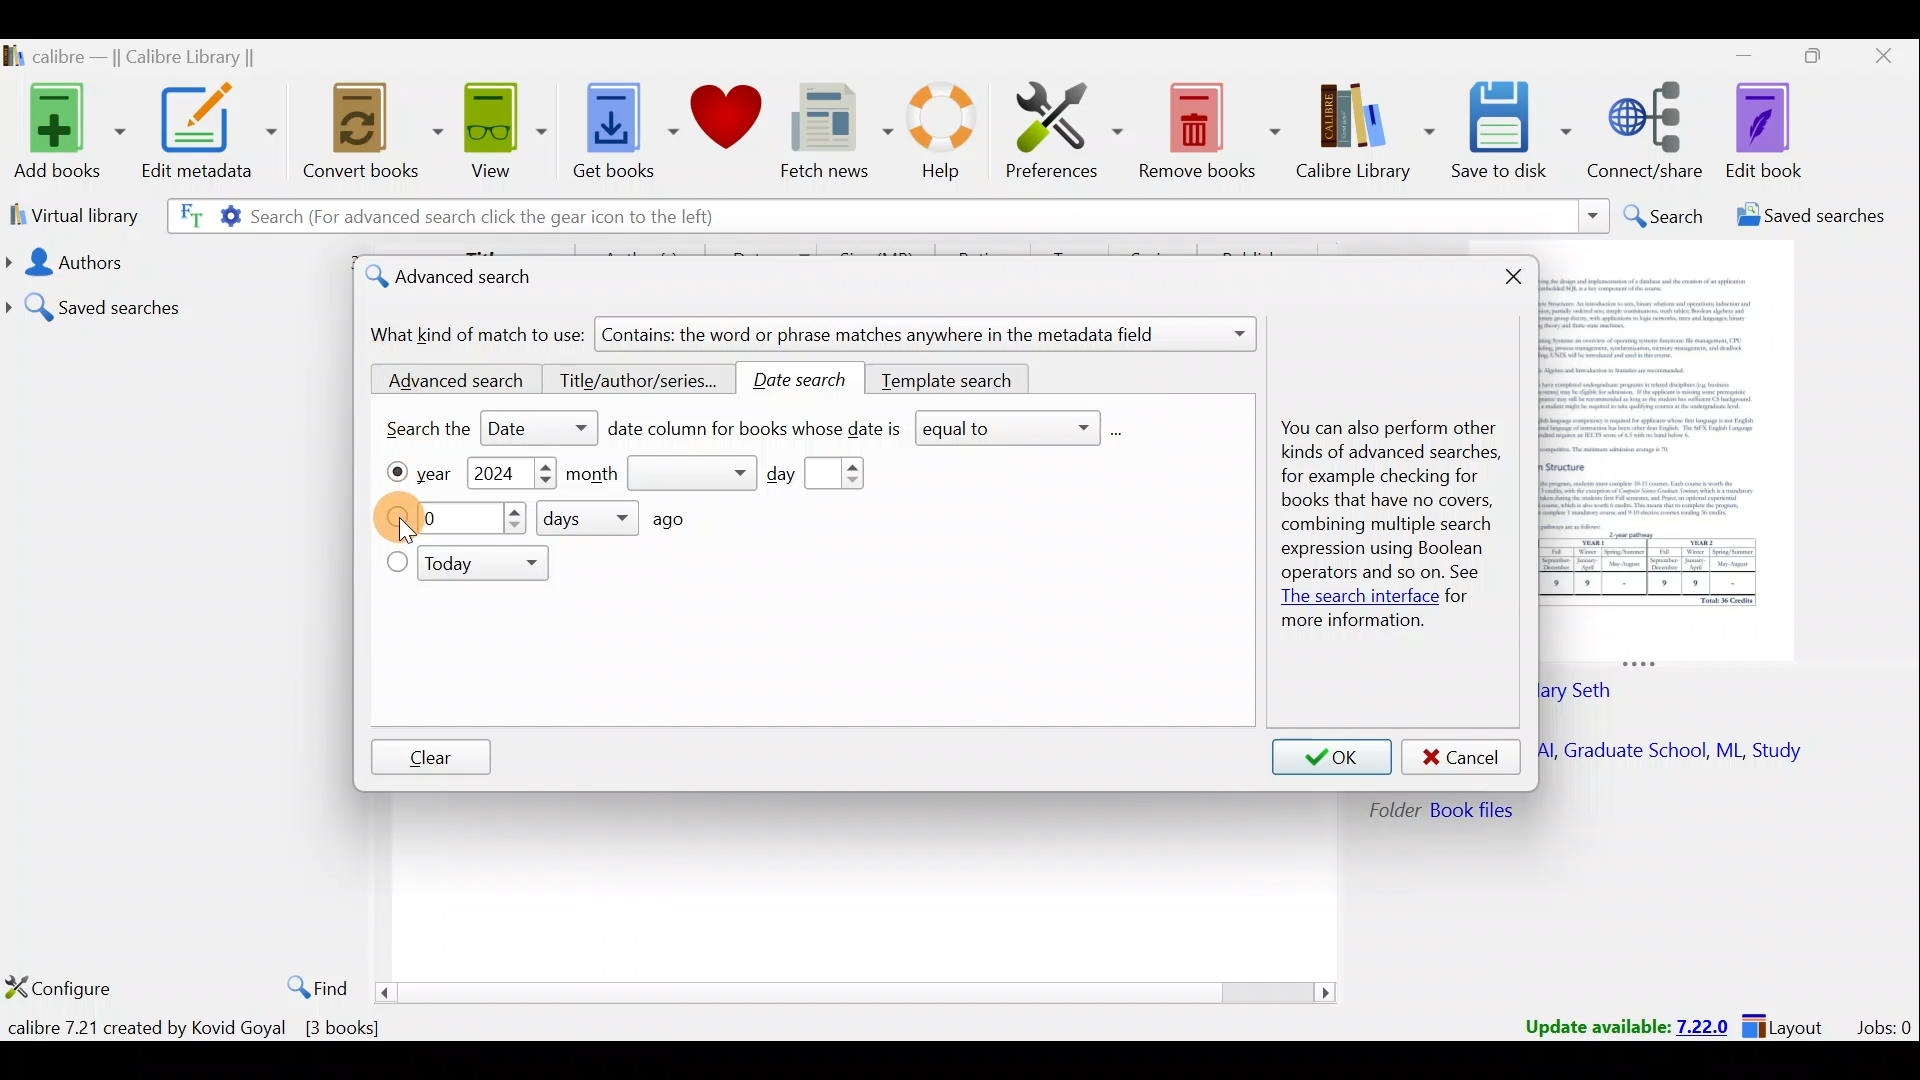  Describe the element at coordinates (1805, 218) in the screenshot. I see `Saved searches` at that location.